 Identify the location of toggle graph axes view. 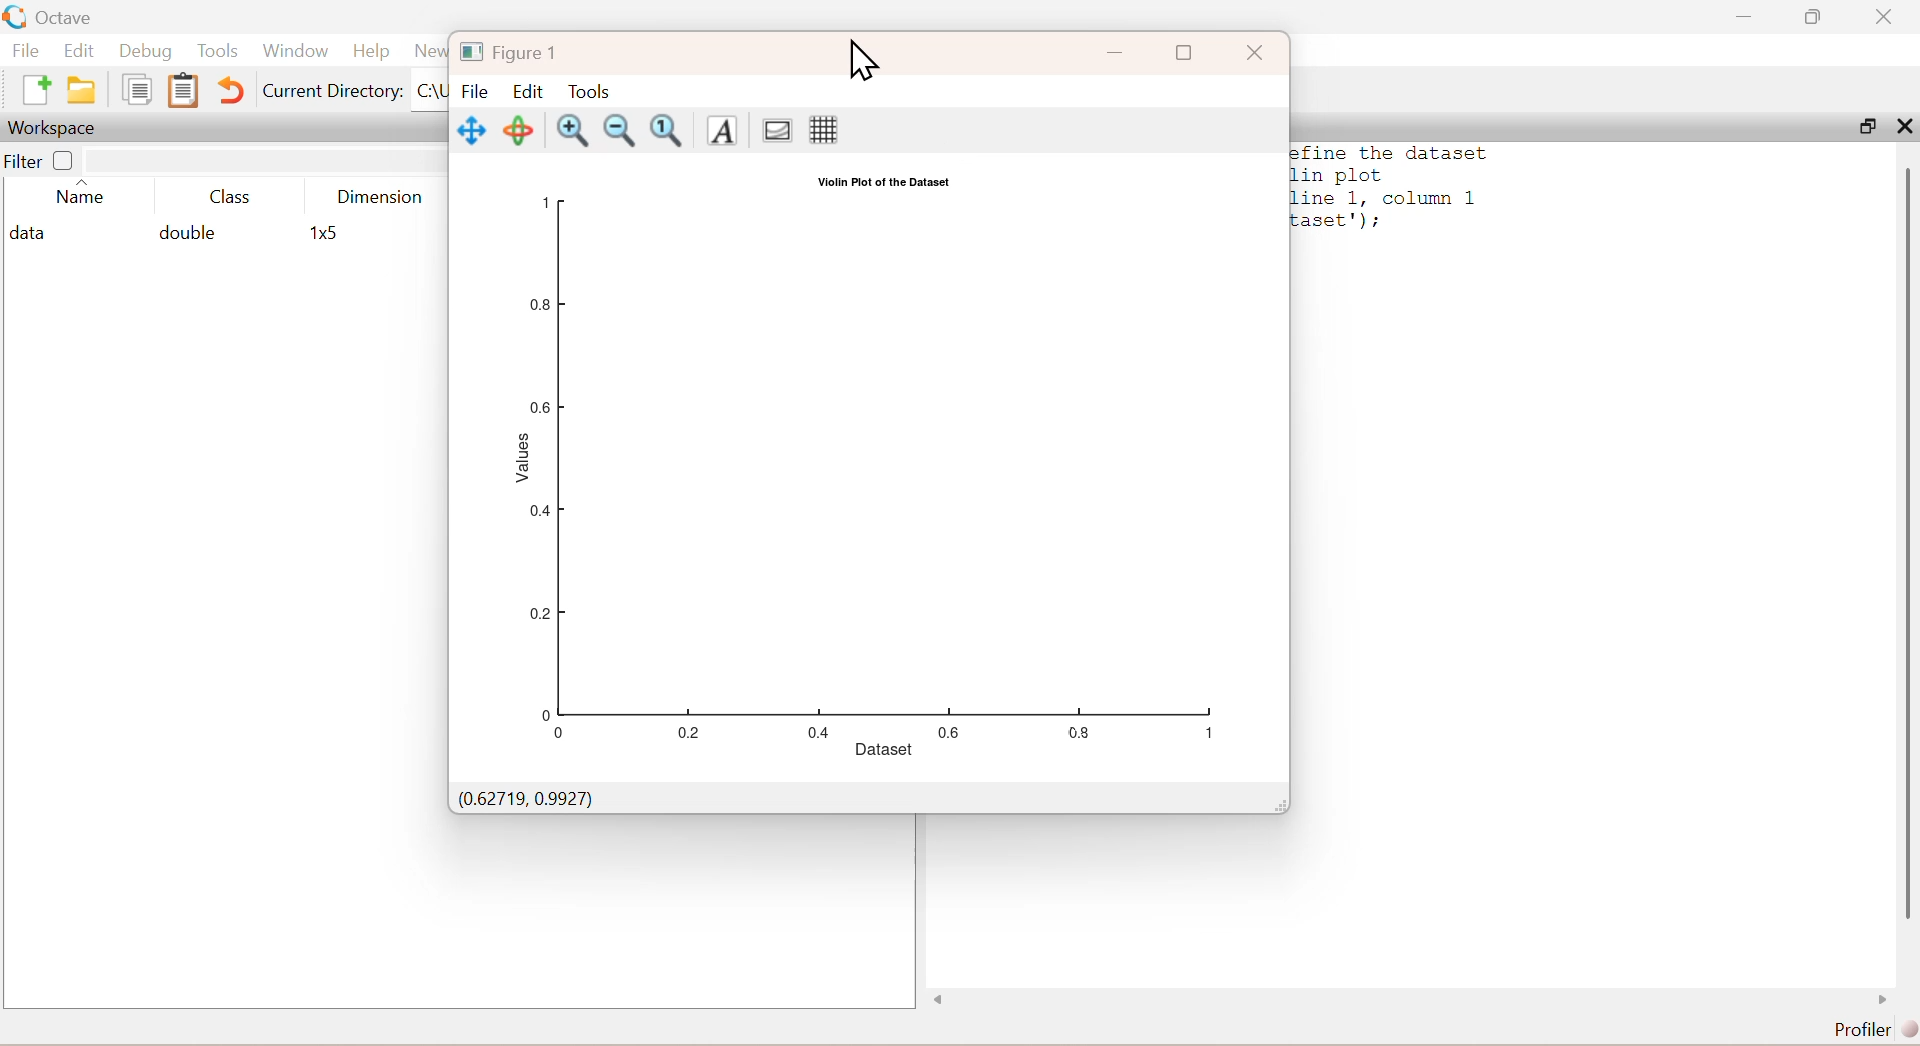
(778, 129).